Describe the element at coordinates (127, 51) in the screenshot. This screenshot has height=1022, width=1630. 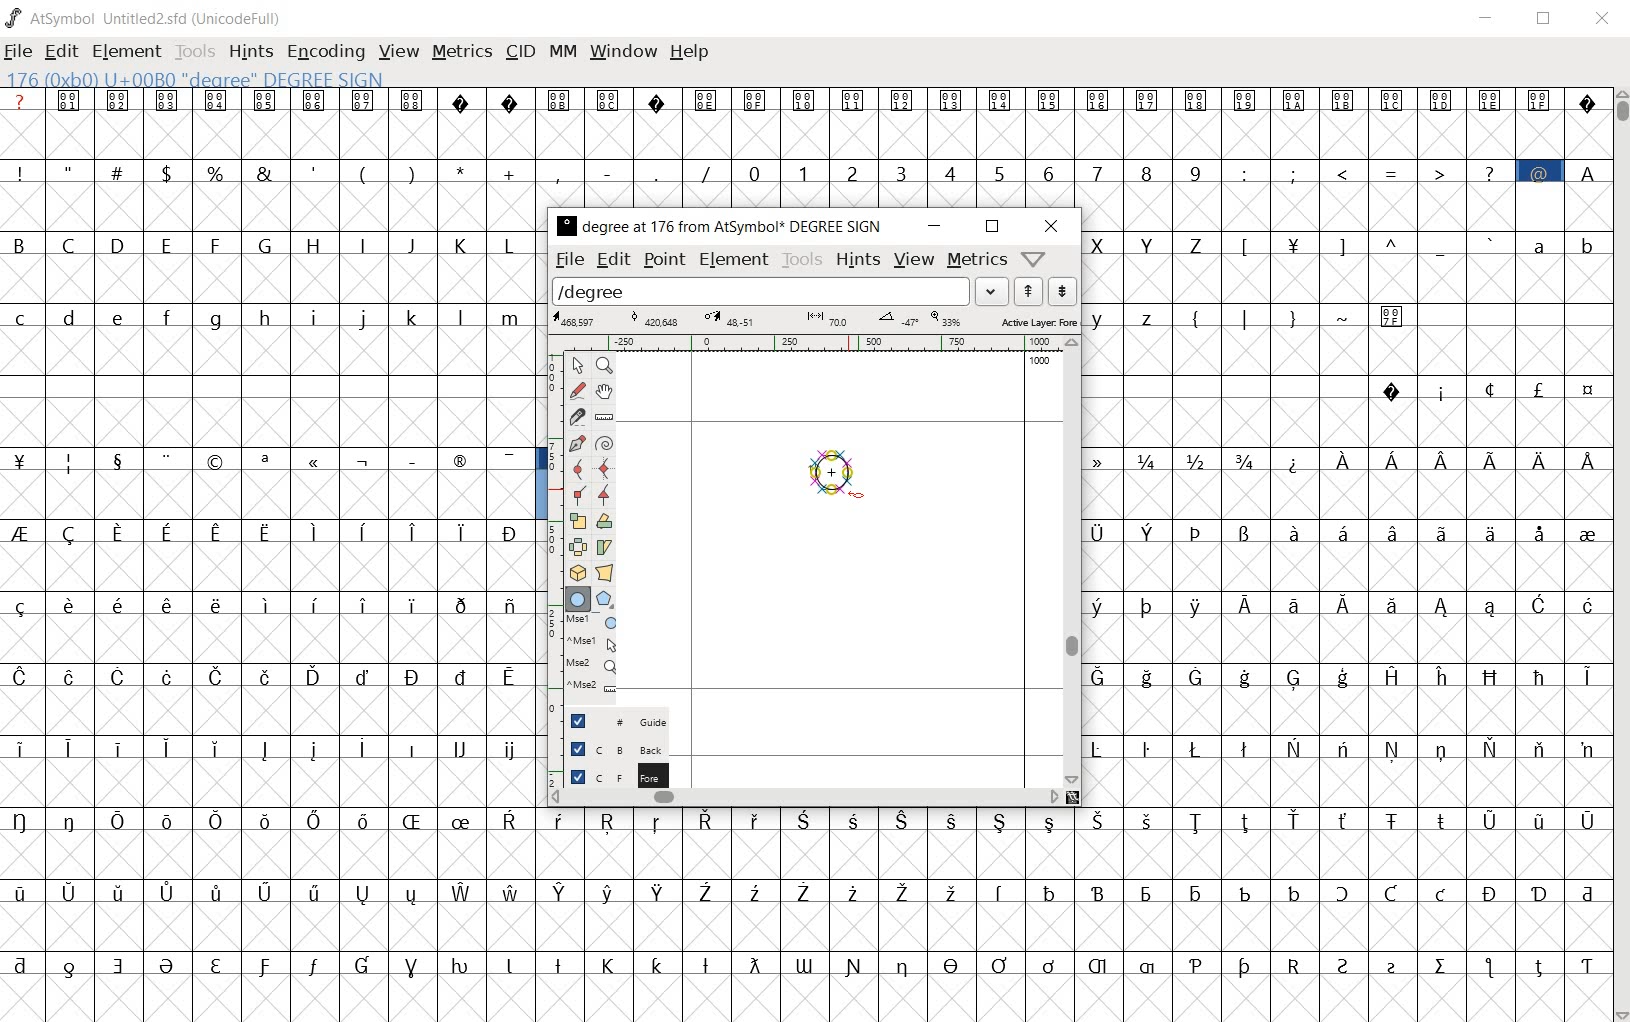
I see `element` at that location.